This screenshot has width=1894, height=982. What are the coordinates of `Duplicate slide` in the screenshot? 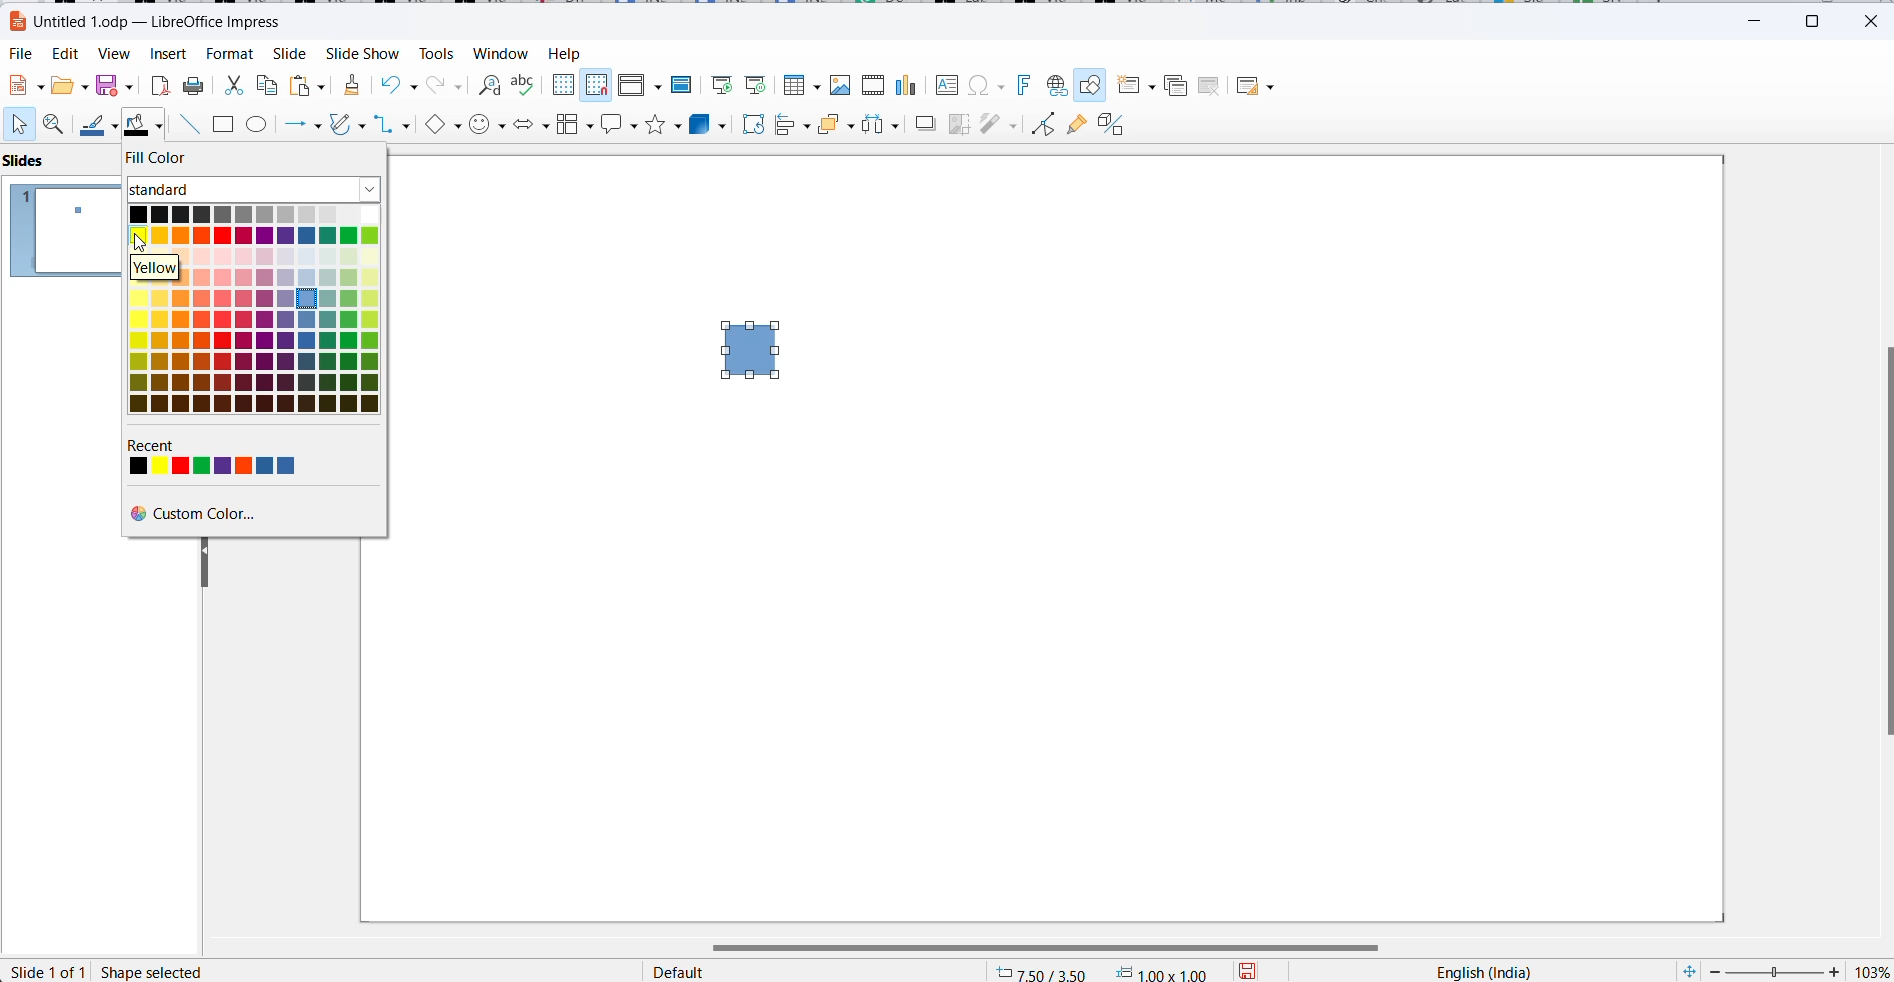 It's located at (1176, 86).